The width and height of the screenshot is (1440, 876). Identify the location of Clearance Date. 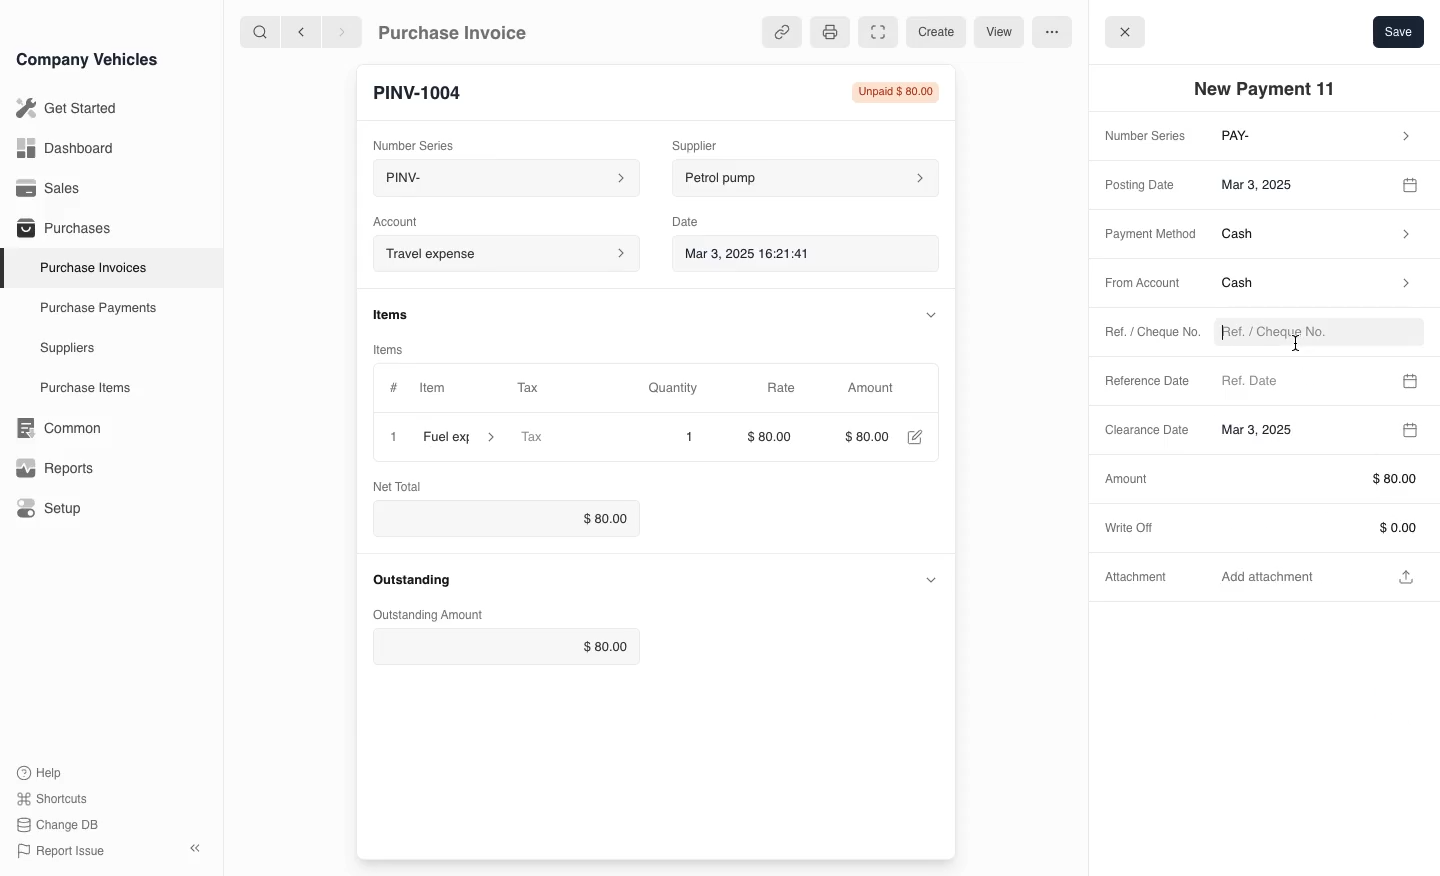
(1140, 432).